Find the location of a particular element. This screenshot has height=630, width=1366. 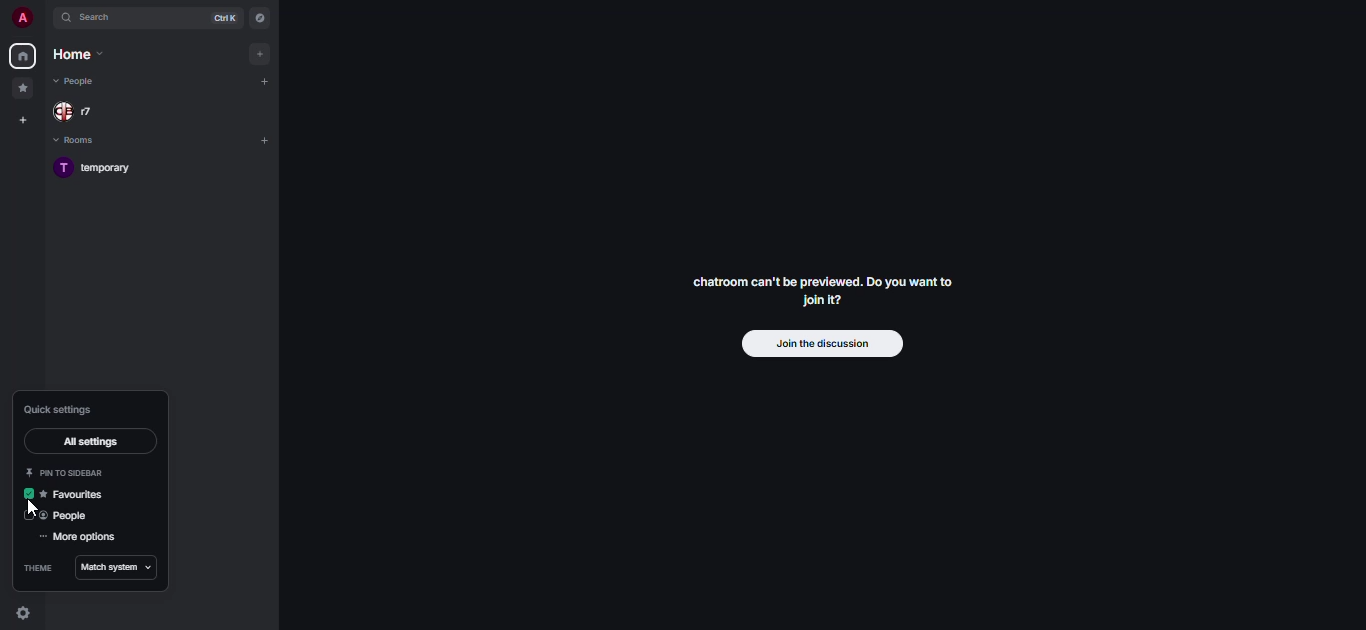

quick settings is located at coordinates (28, 613).